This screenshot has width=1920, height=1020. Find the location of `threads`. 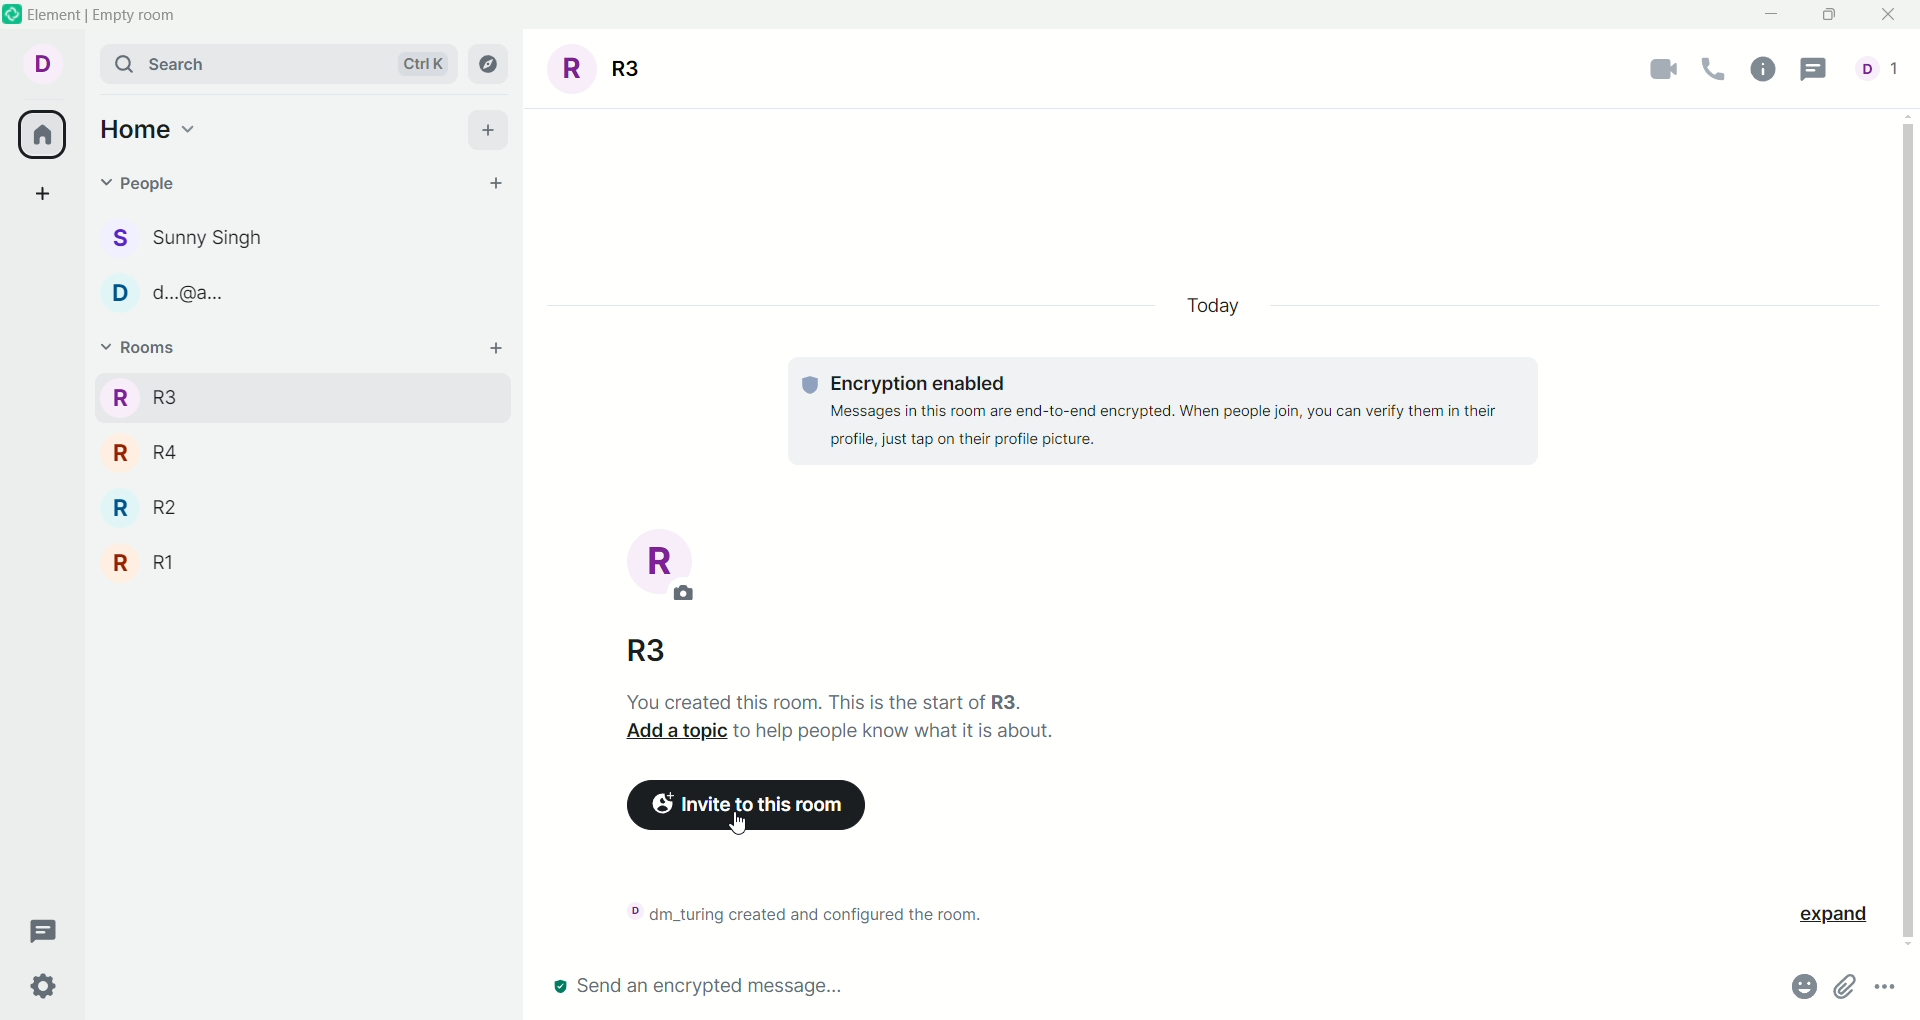

threads is located at coordinates (1819, 69).